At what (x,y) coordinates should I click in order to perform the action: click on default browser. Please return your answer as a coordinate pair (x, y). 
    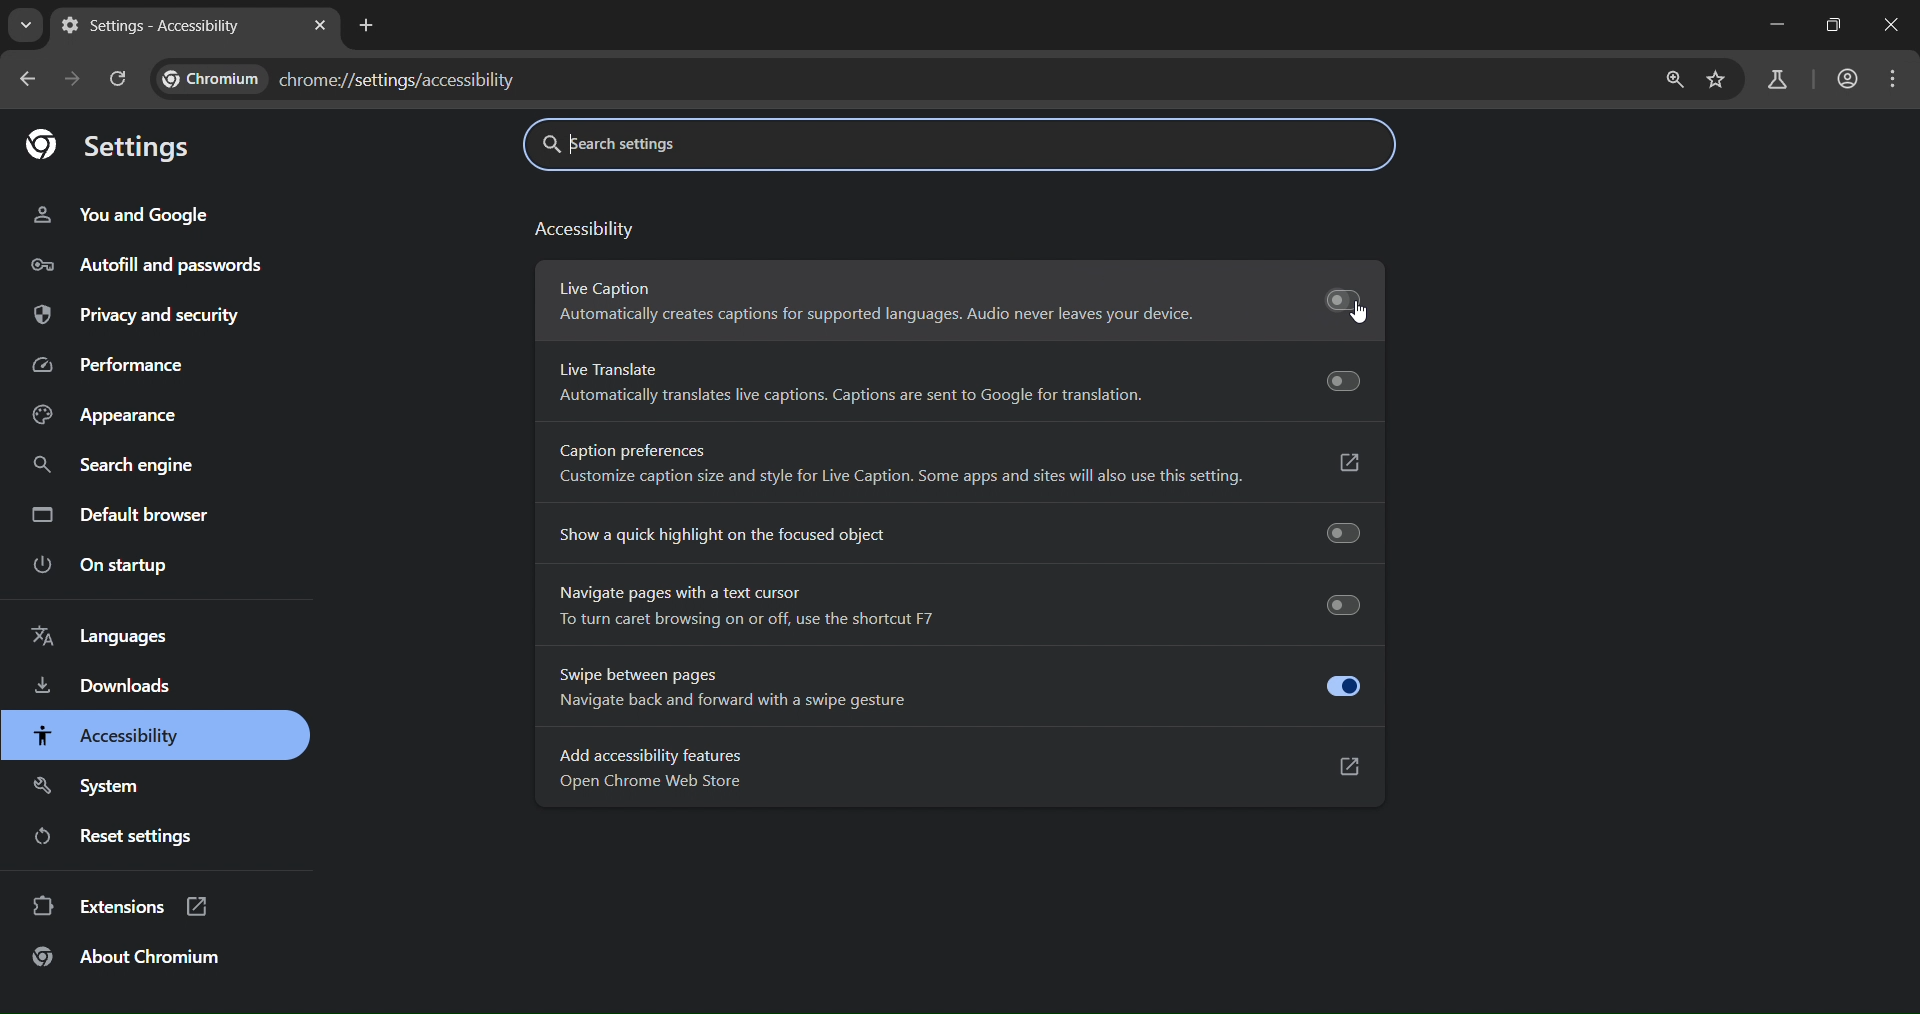
    Looking at the image, I should click on (118, 516).